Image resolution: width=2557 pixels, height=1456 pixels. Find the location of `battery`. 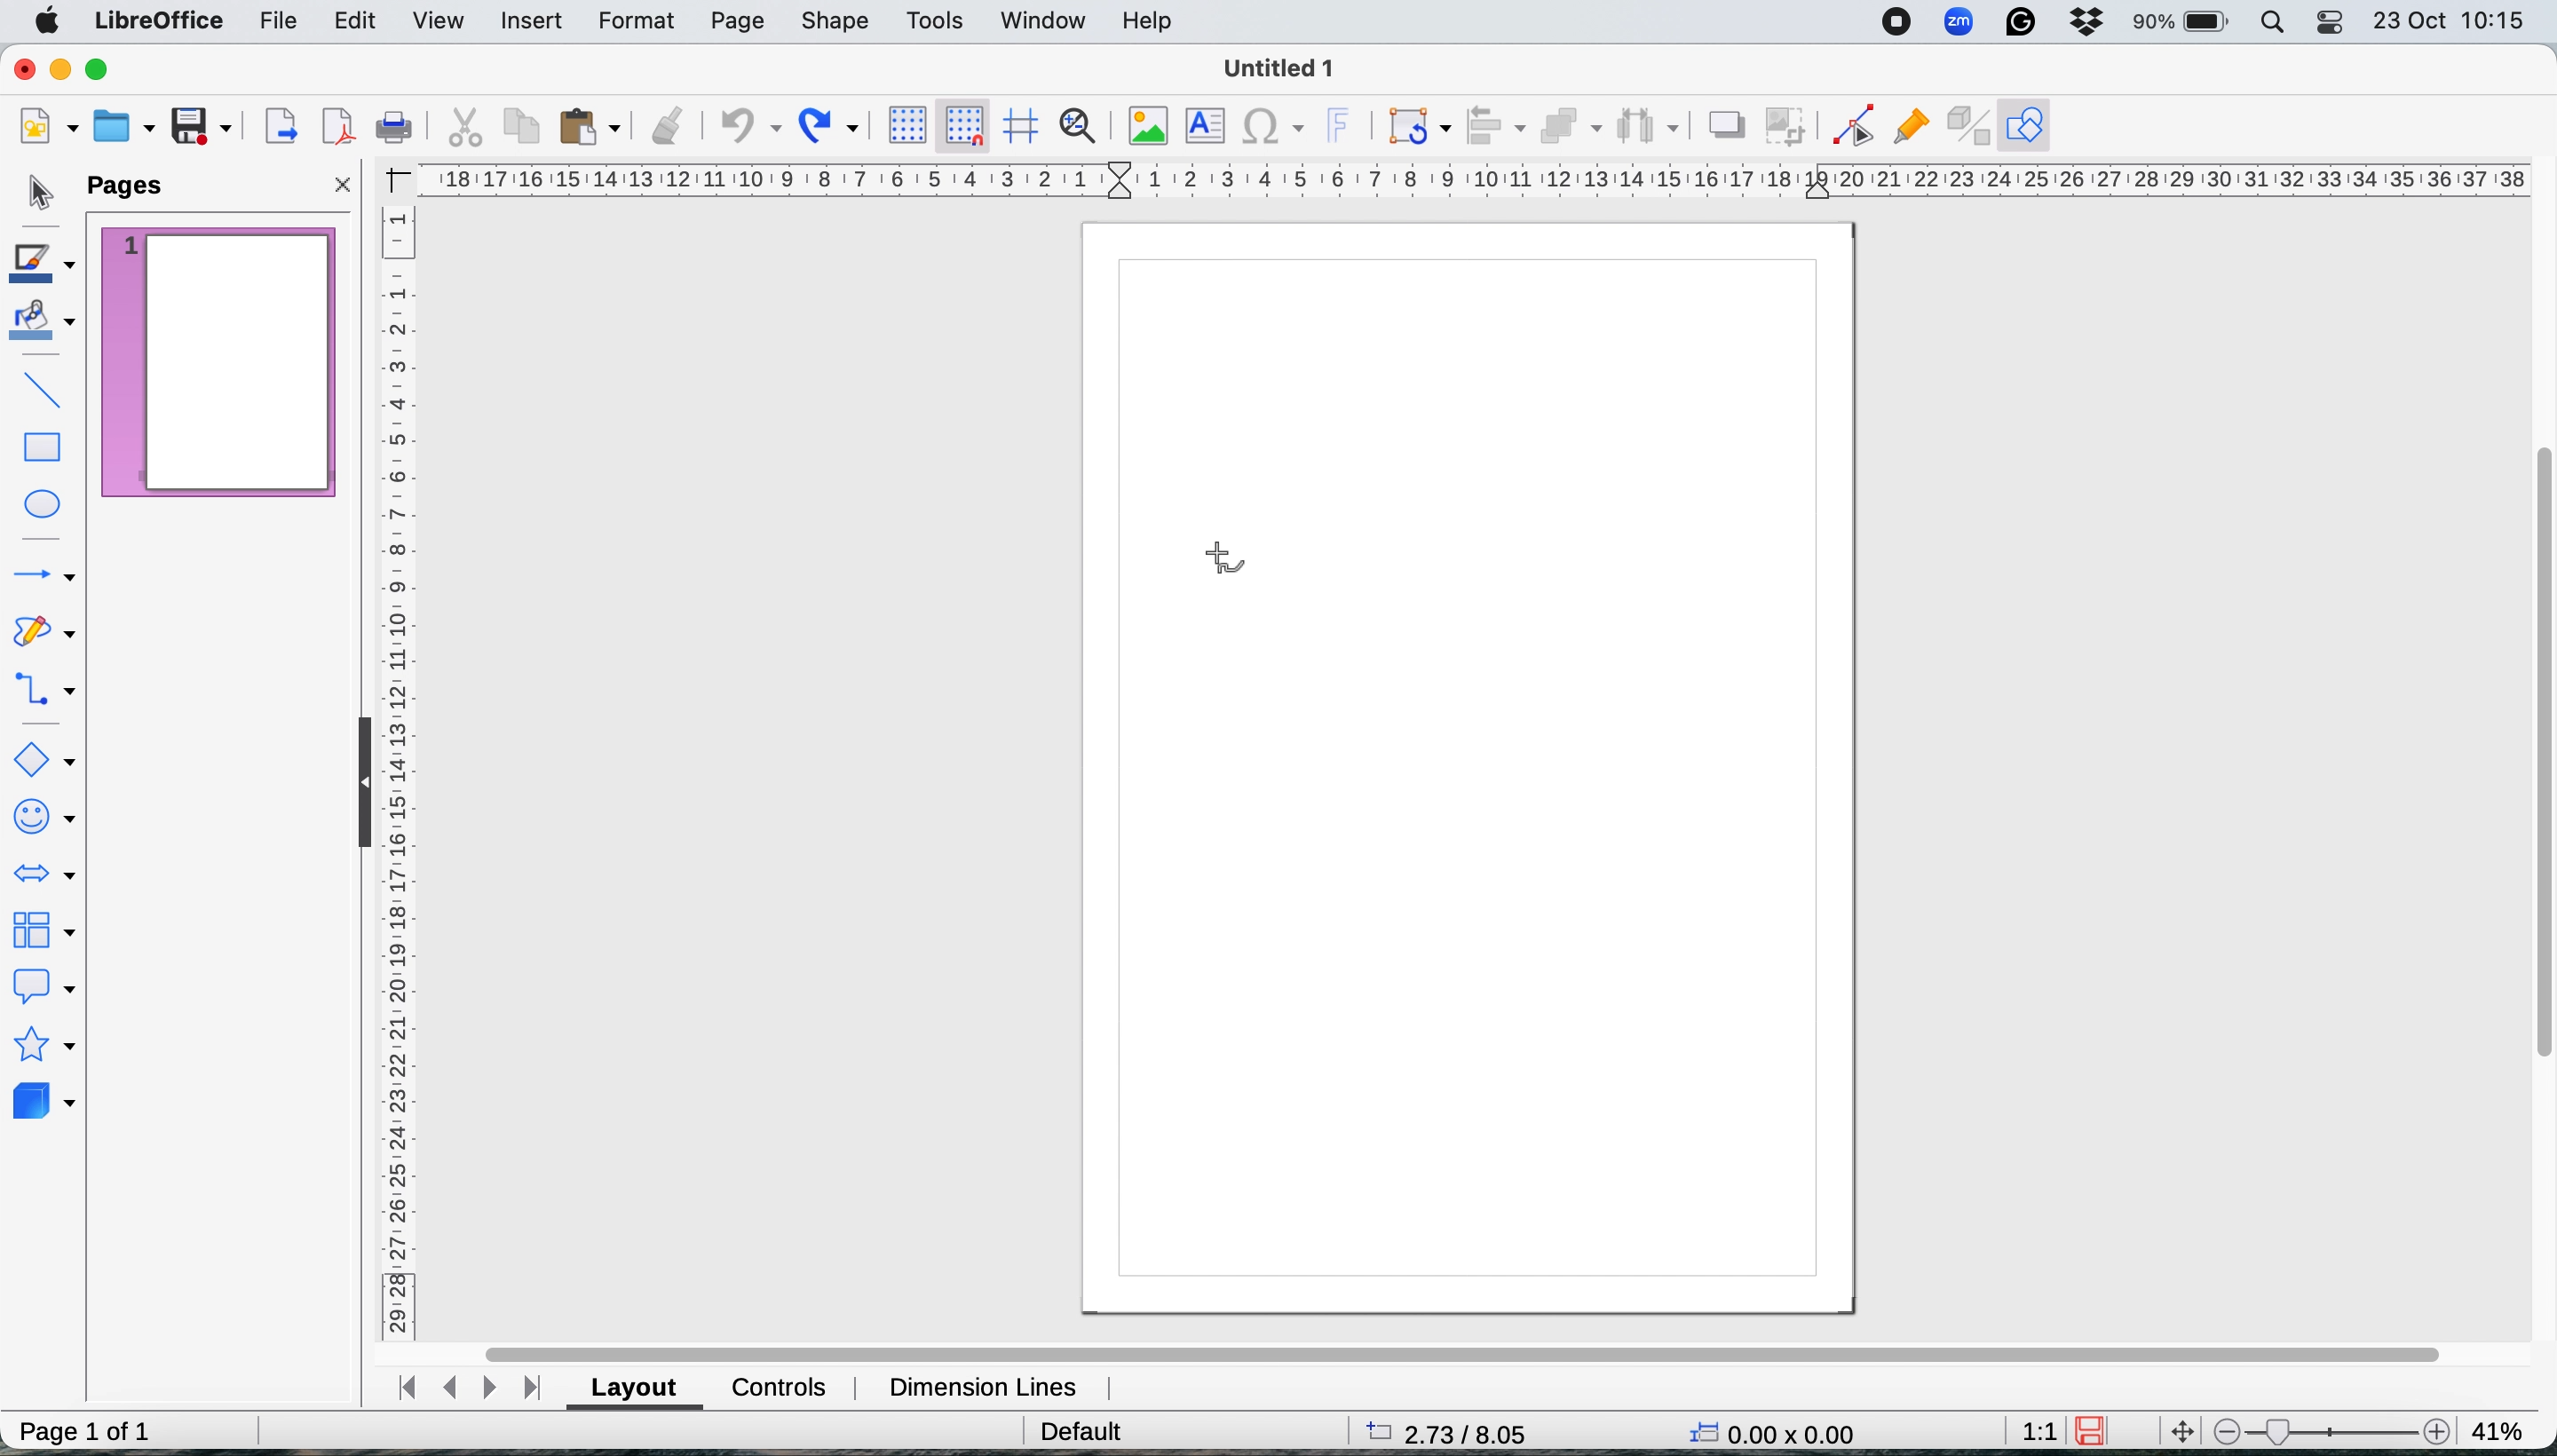

battery is located at coordinates (2182, 24).